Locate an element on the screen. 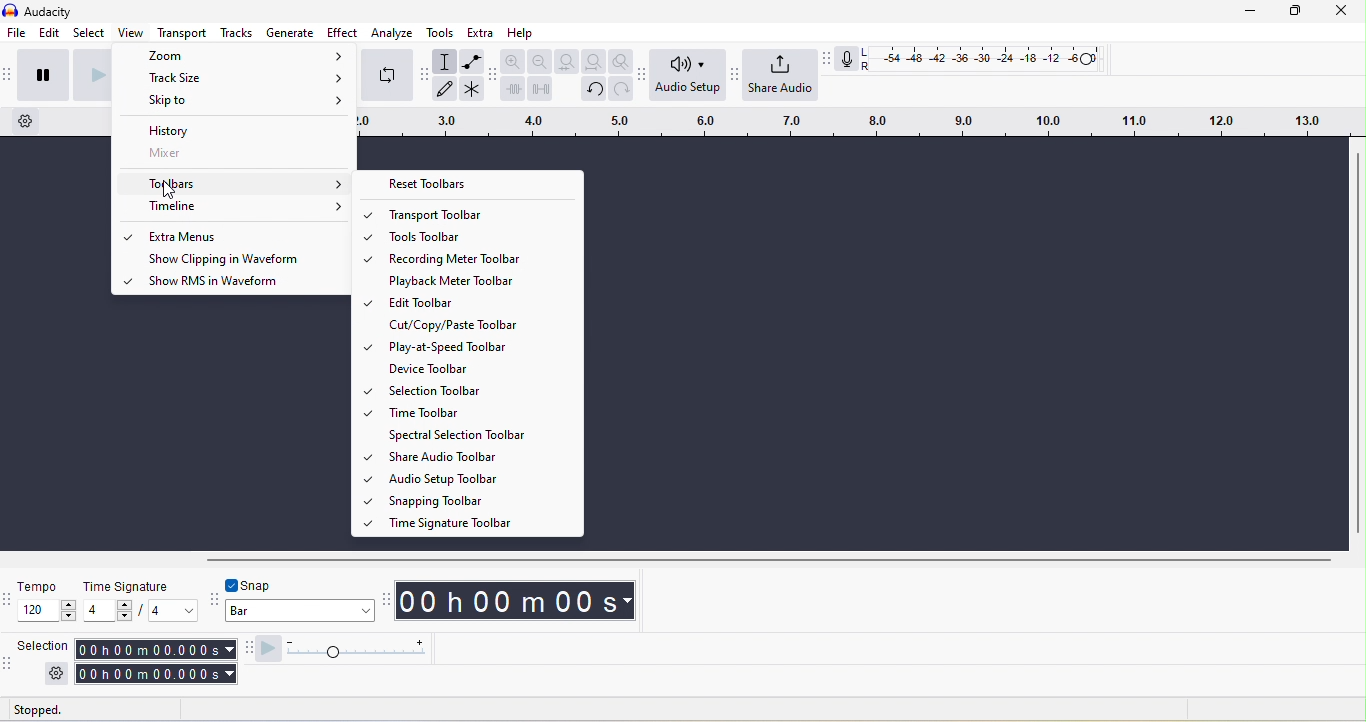 The width and height of the screenshot is (1366, 722). Time signature toolbar  is located at coordinates (480, 522).